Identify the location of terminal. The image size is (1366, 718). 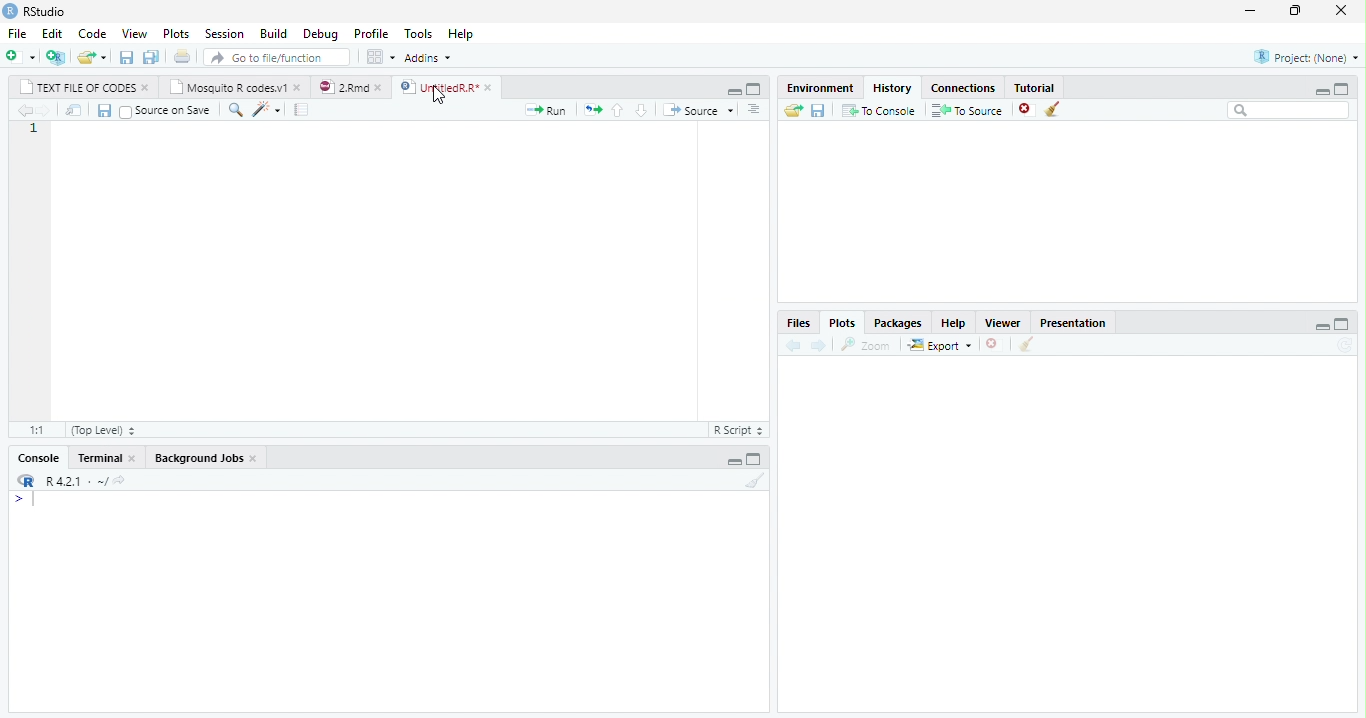
(98, 458).